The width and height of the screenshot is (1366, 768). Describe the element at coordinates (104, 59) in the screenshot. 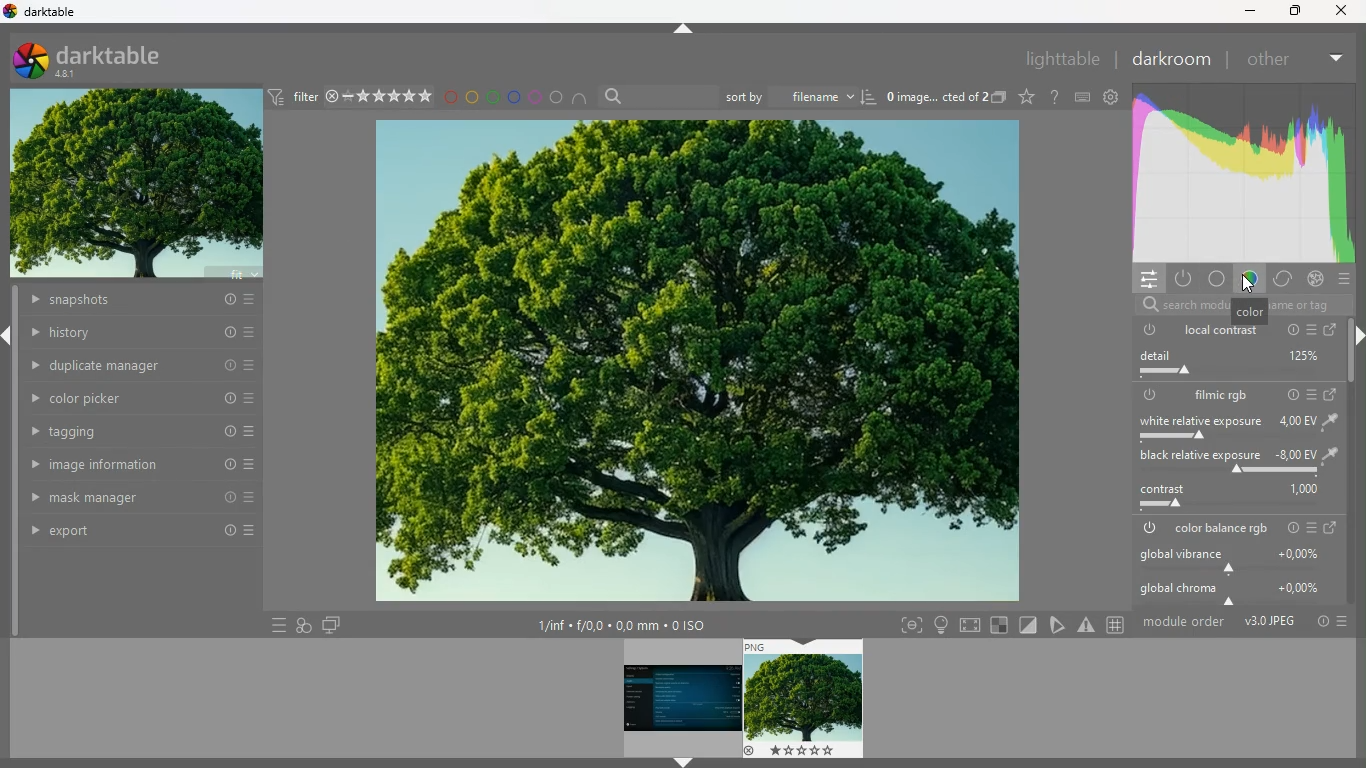

I see `darktable` at that location.